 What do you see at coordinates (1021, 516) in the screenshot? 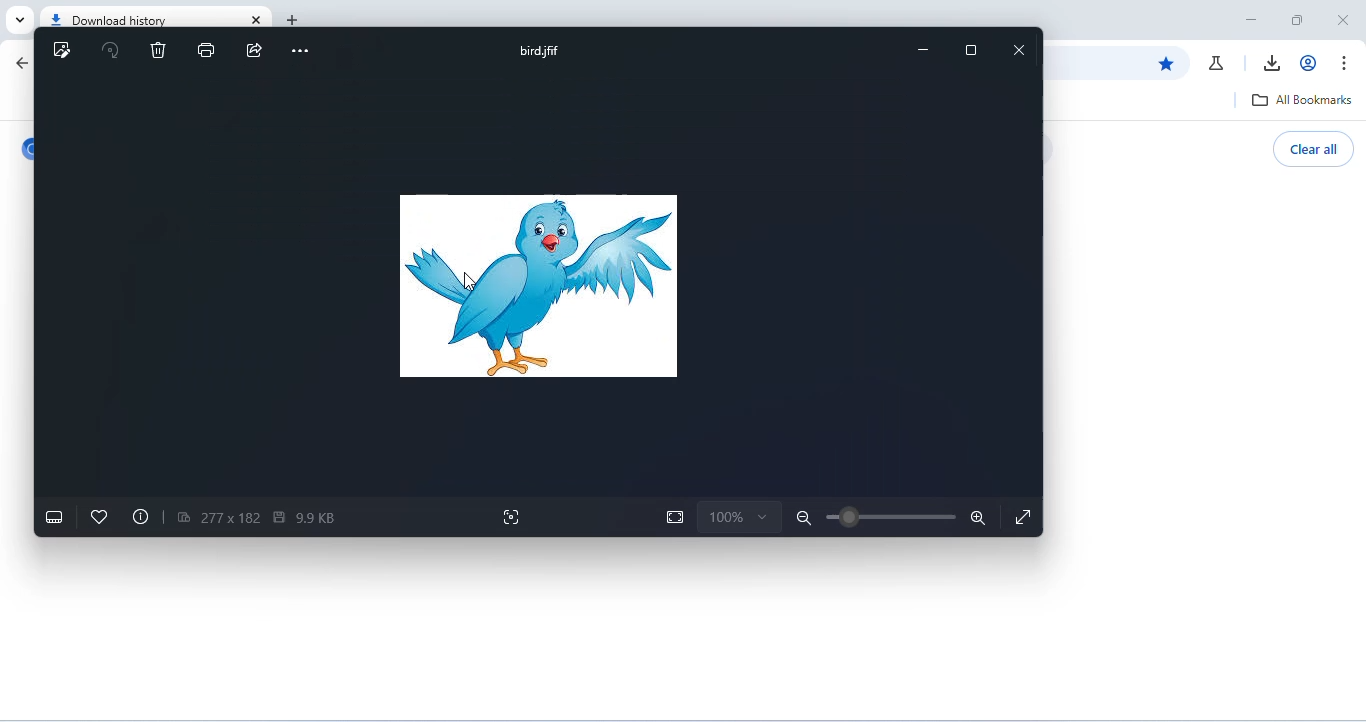
I see `fullscreen` at bounding box center [1021, 516].